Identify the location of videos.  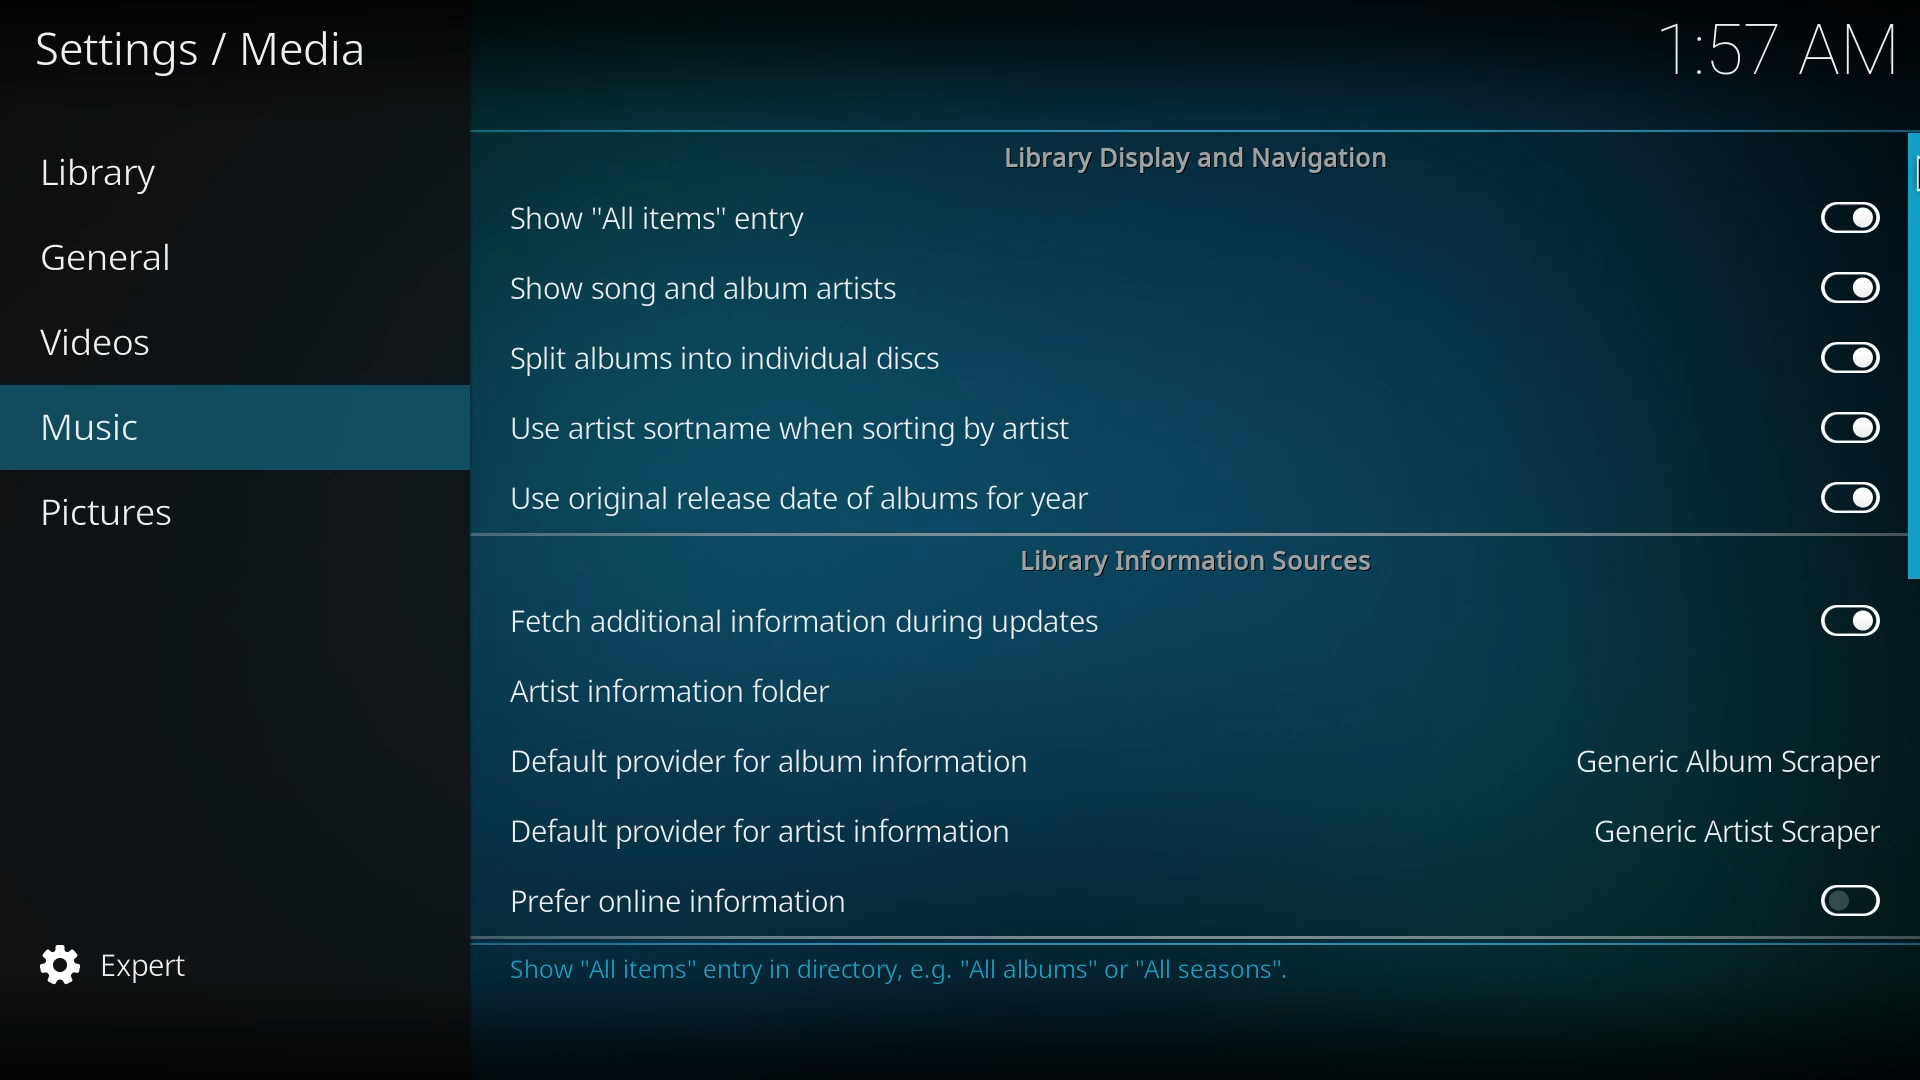
(103, 343).